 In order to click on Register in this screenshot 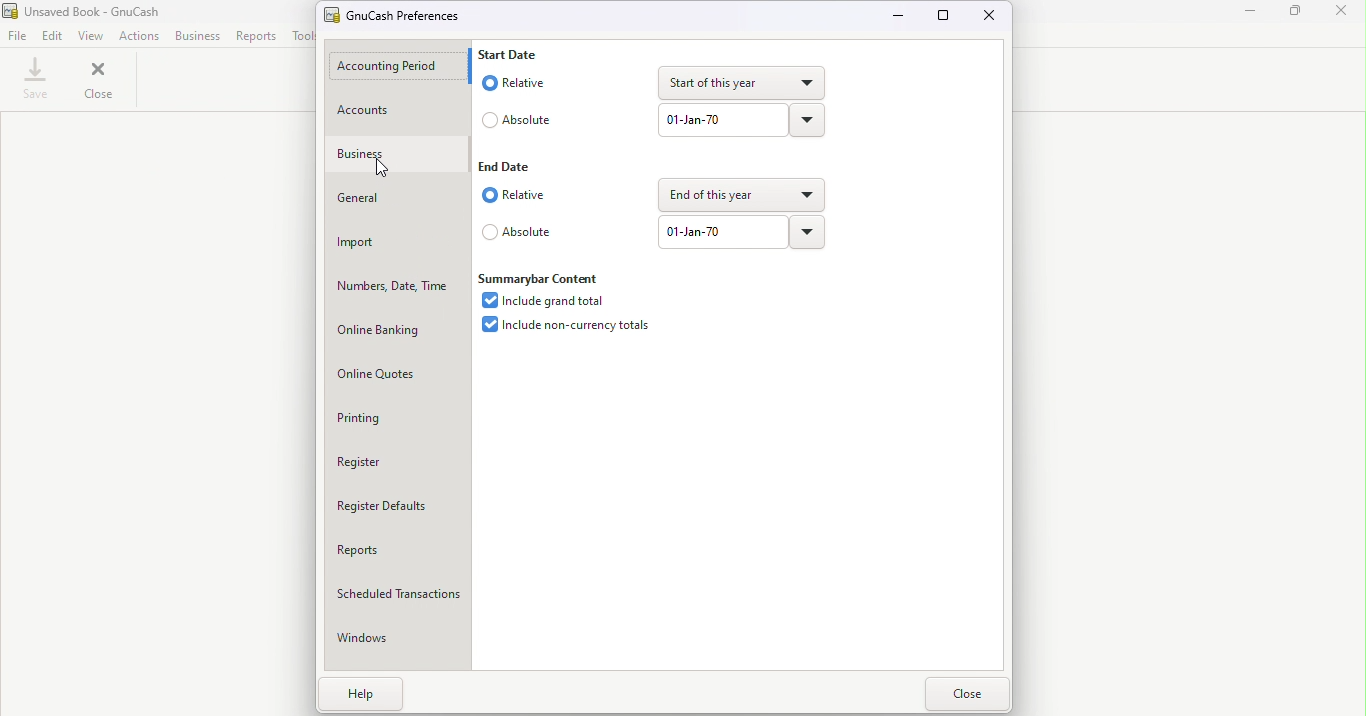, I will do `click(401, 463)`.